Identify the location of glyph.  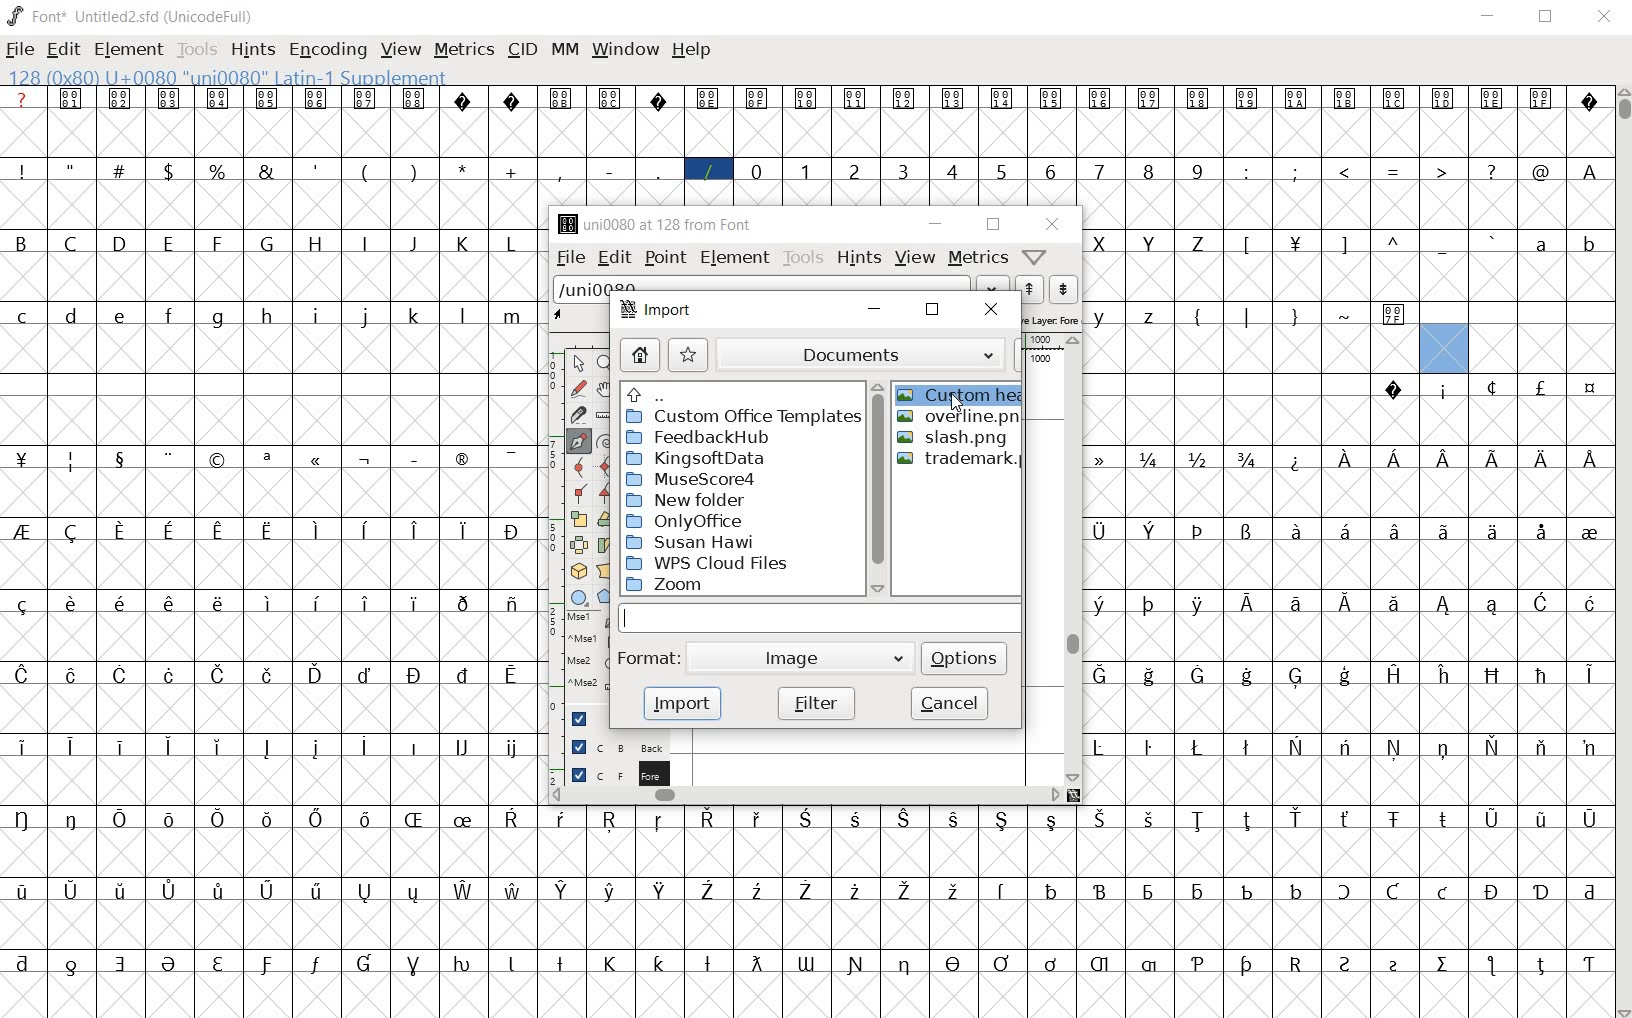
(1394, 891).